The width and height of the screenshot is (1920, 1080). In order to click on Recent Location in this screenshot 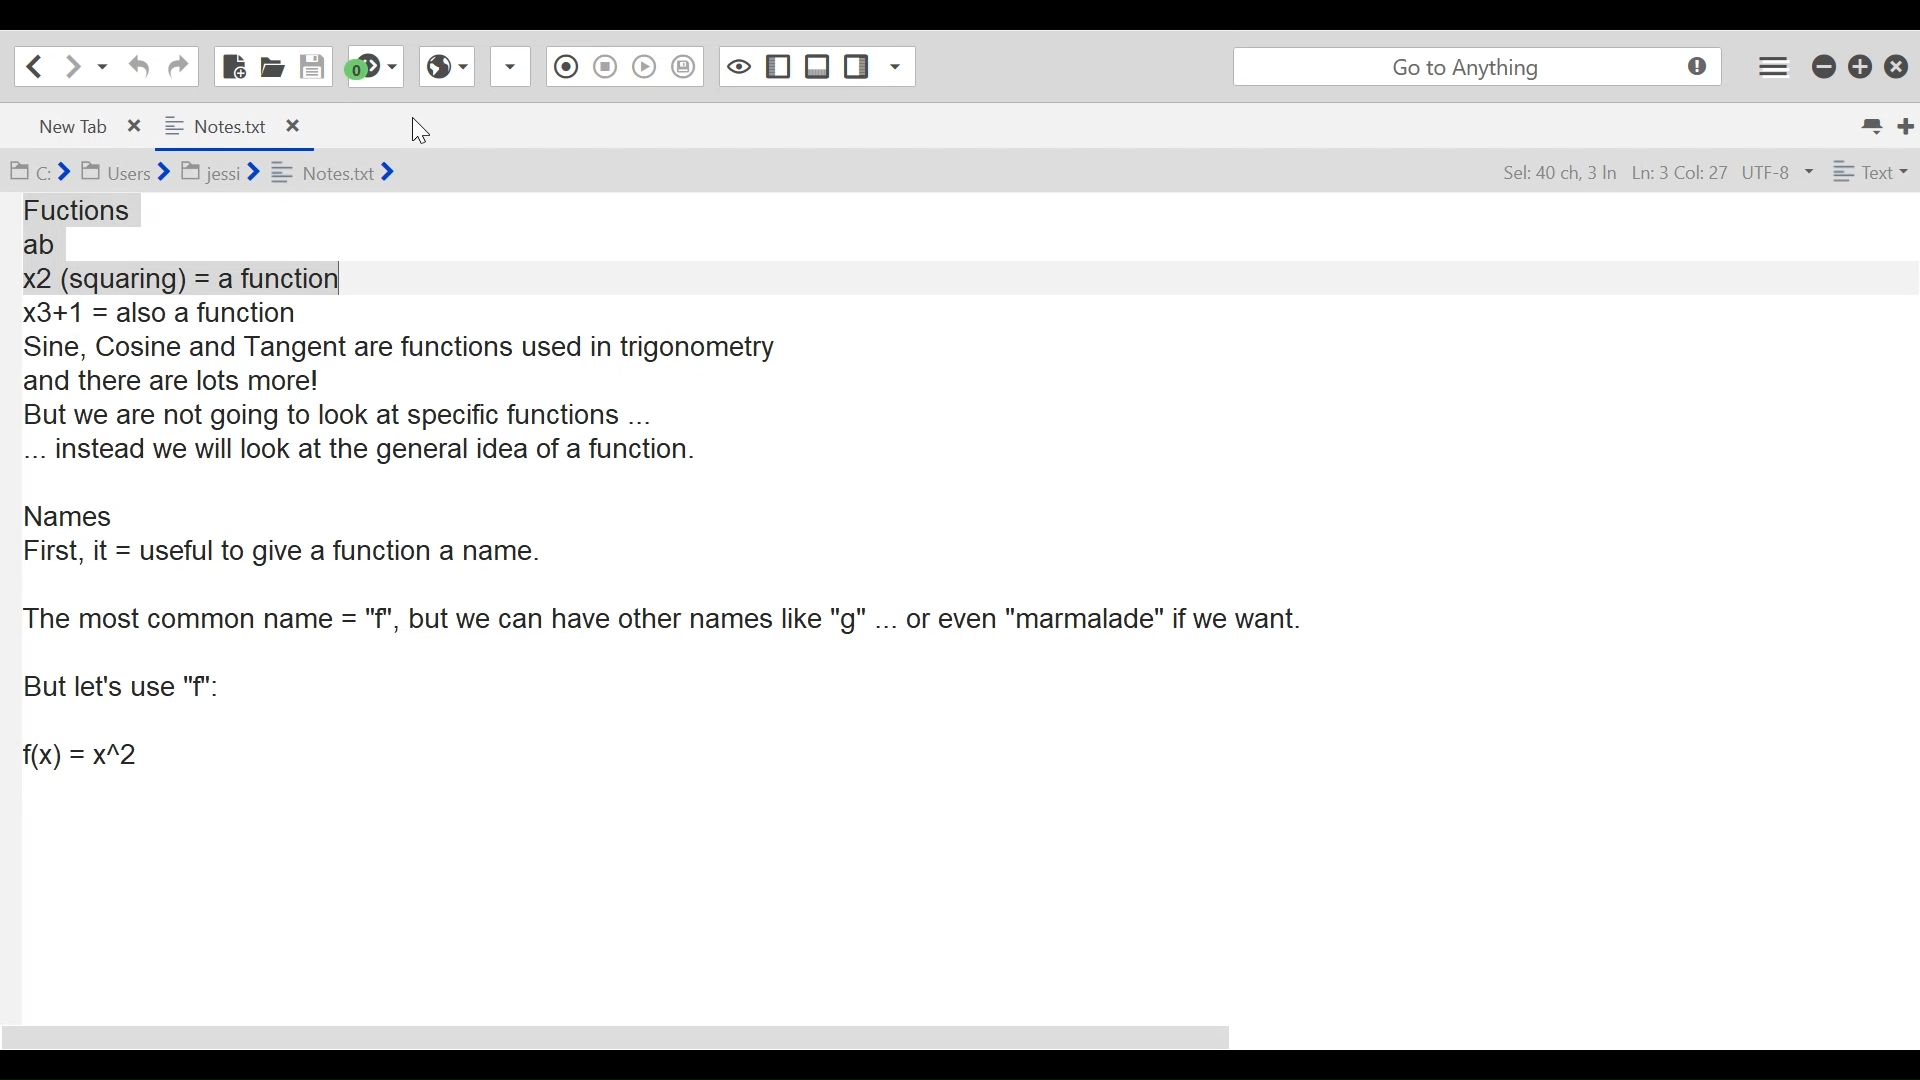, I will do `click(100, 66)`.